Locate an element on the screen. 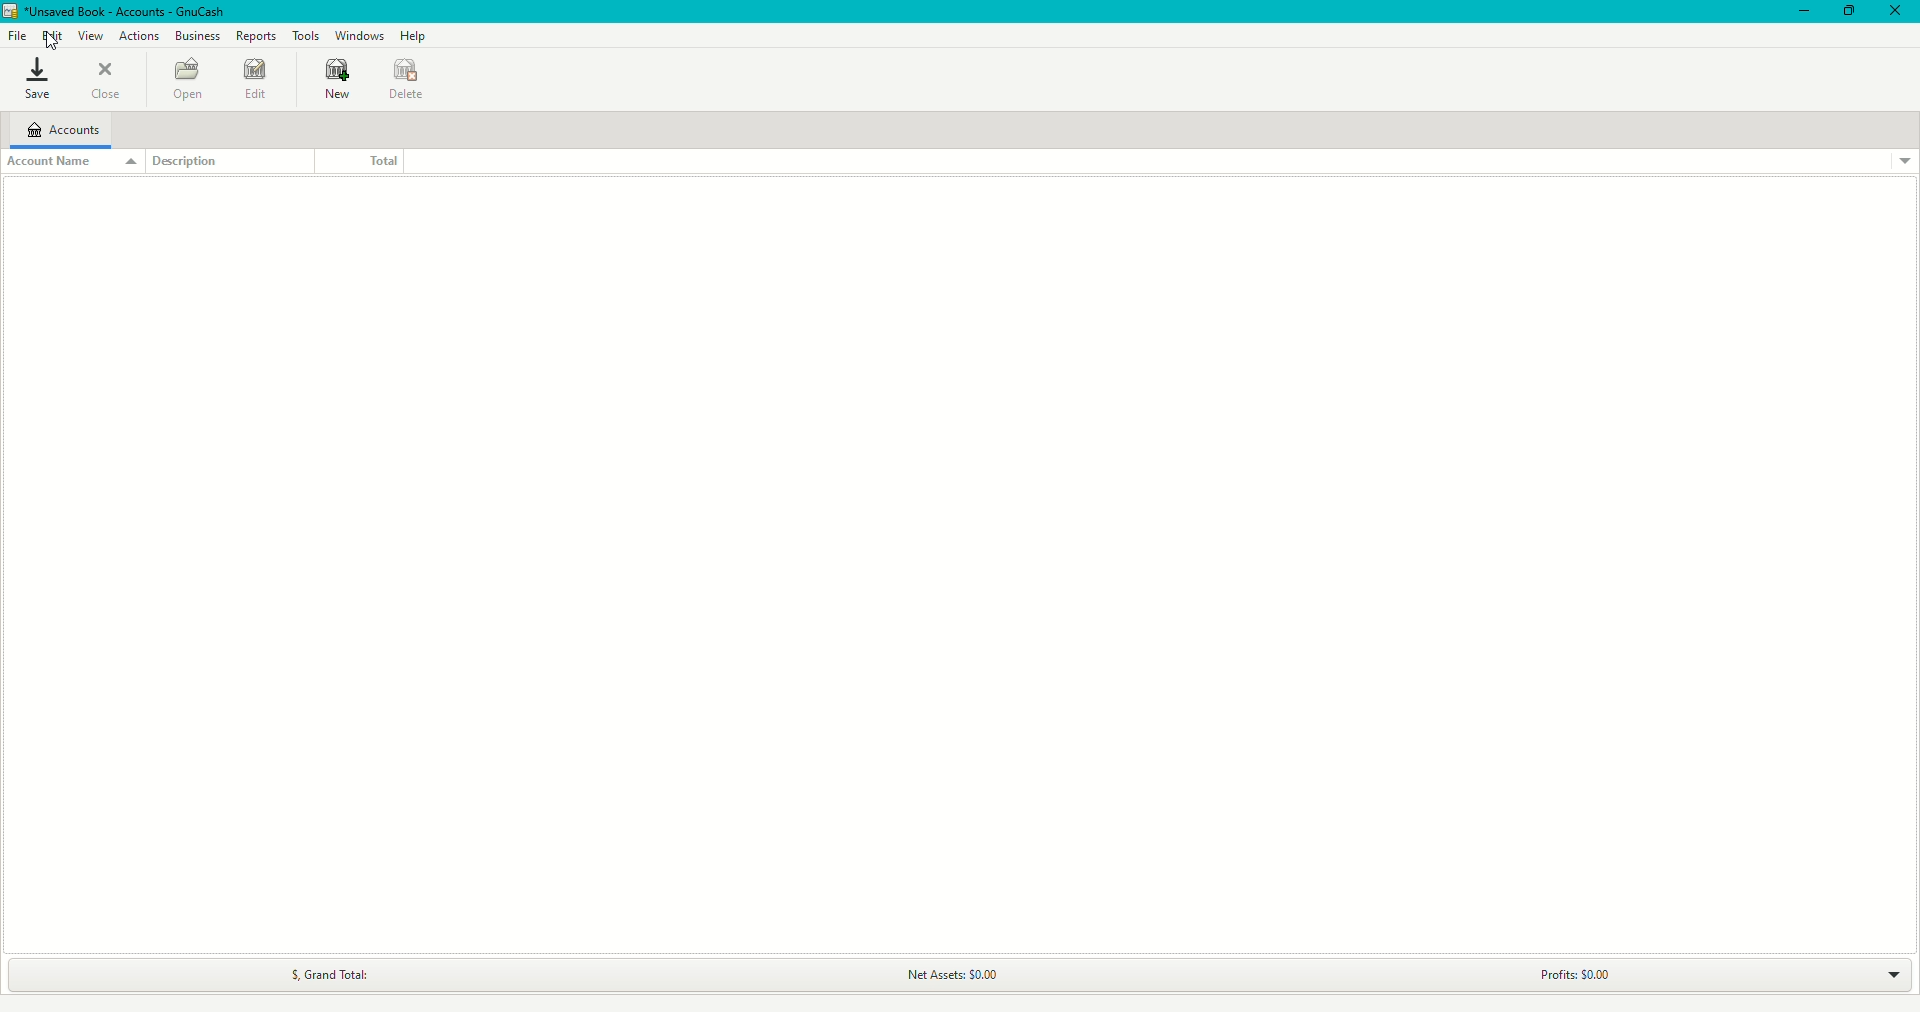 The width and height of the screenshot is (1920, 1012). Restore is located at coordinates (1847, 11).